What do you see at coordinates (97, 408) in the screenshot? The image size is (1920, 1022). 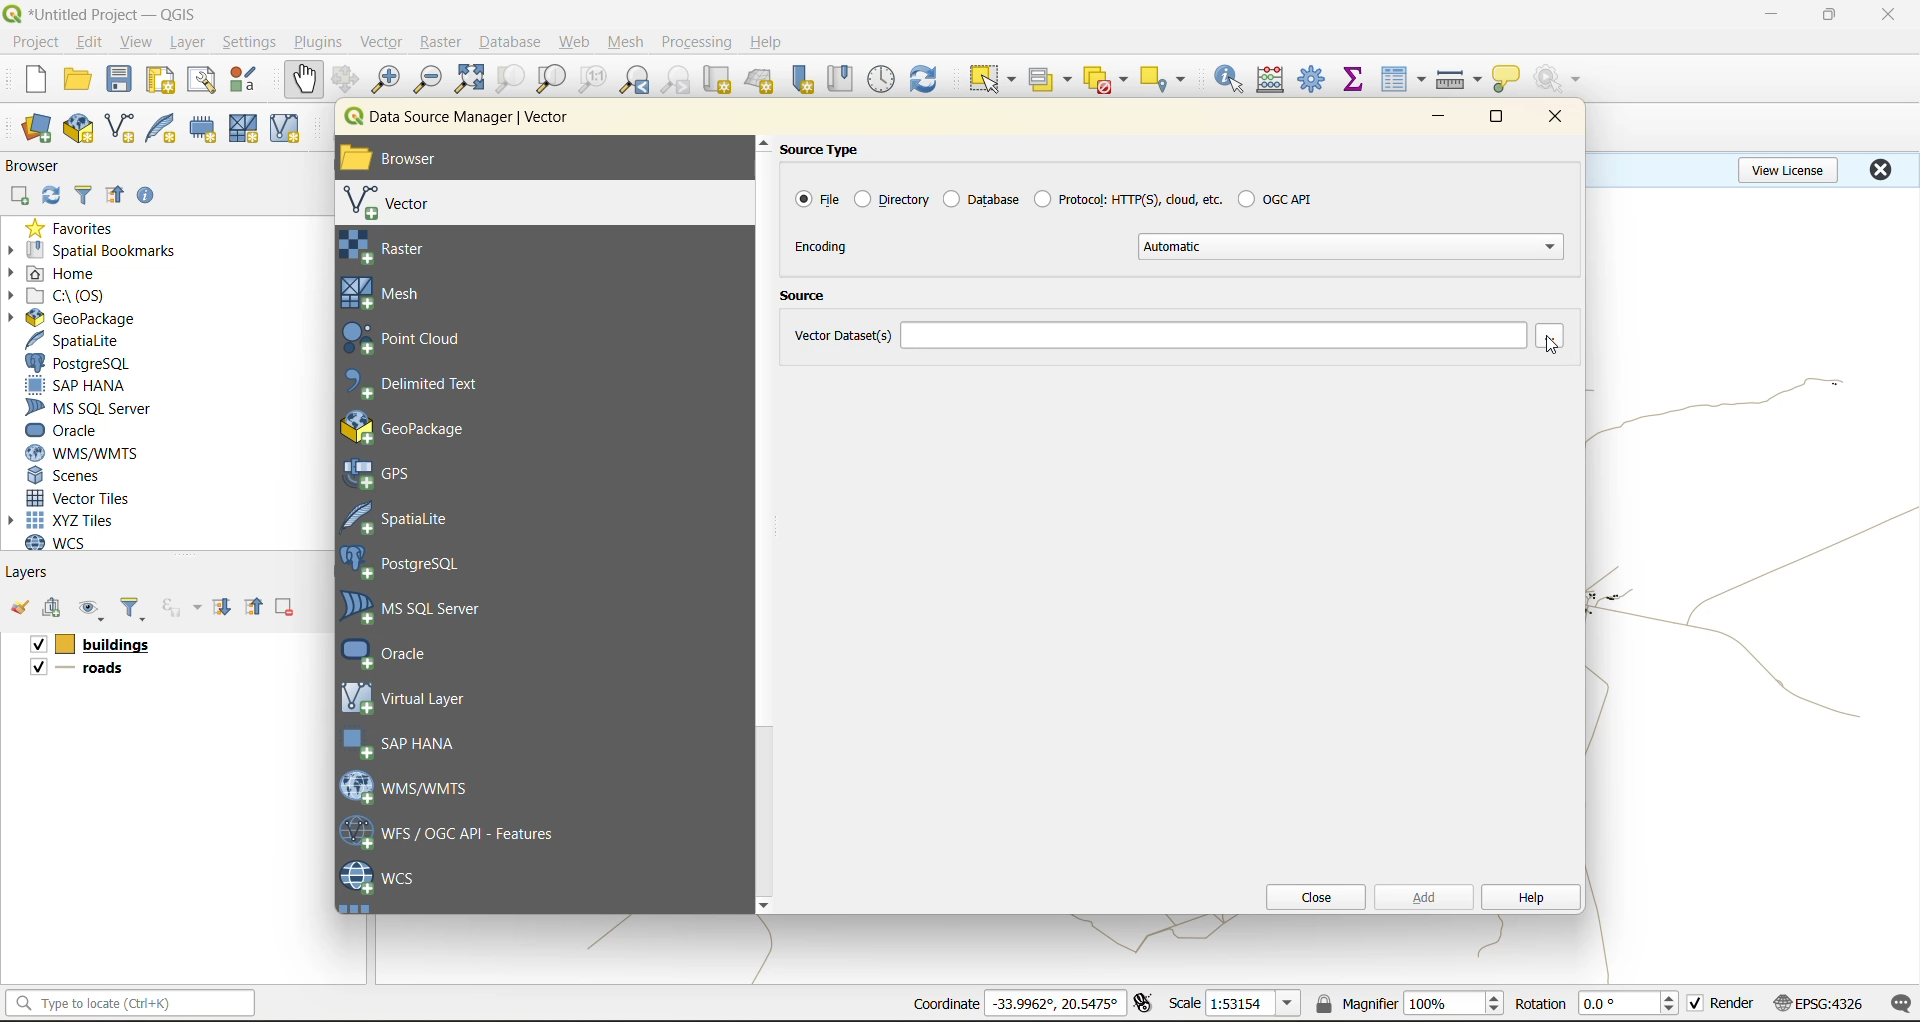 I see `ms sql server` at bounding box center [97, 408].